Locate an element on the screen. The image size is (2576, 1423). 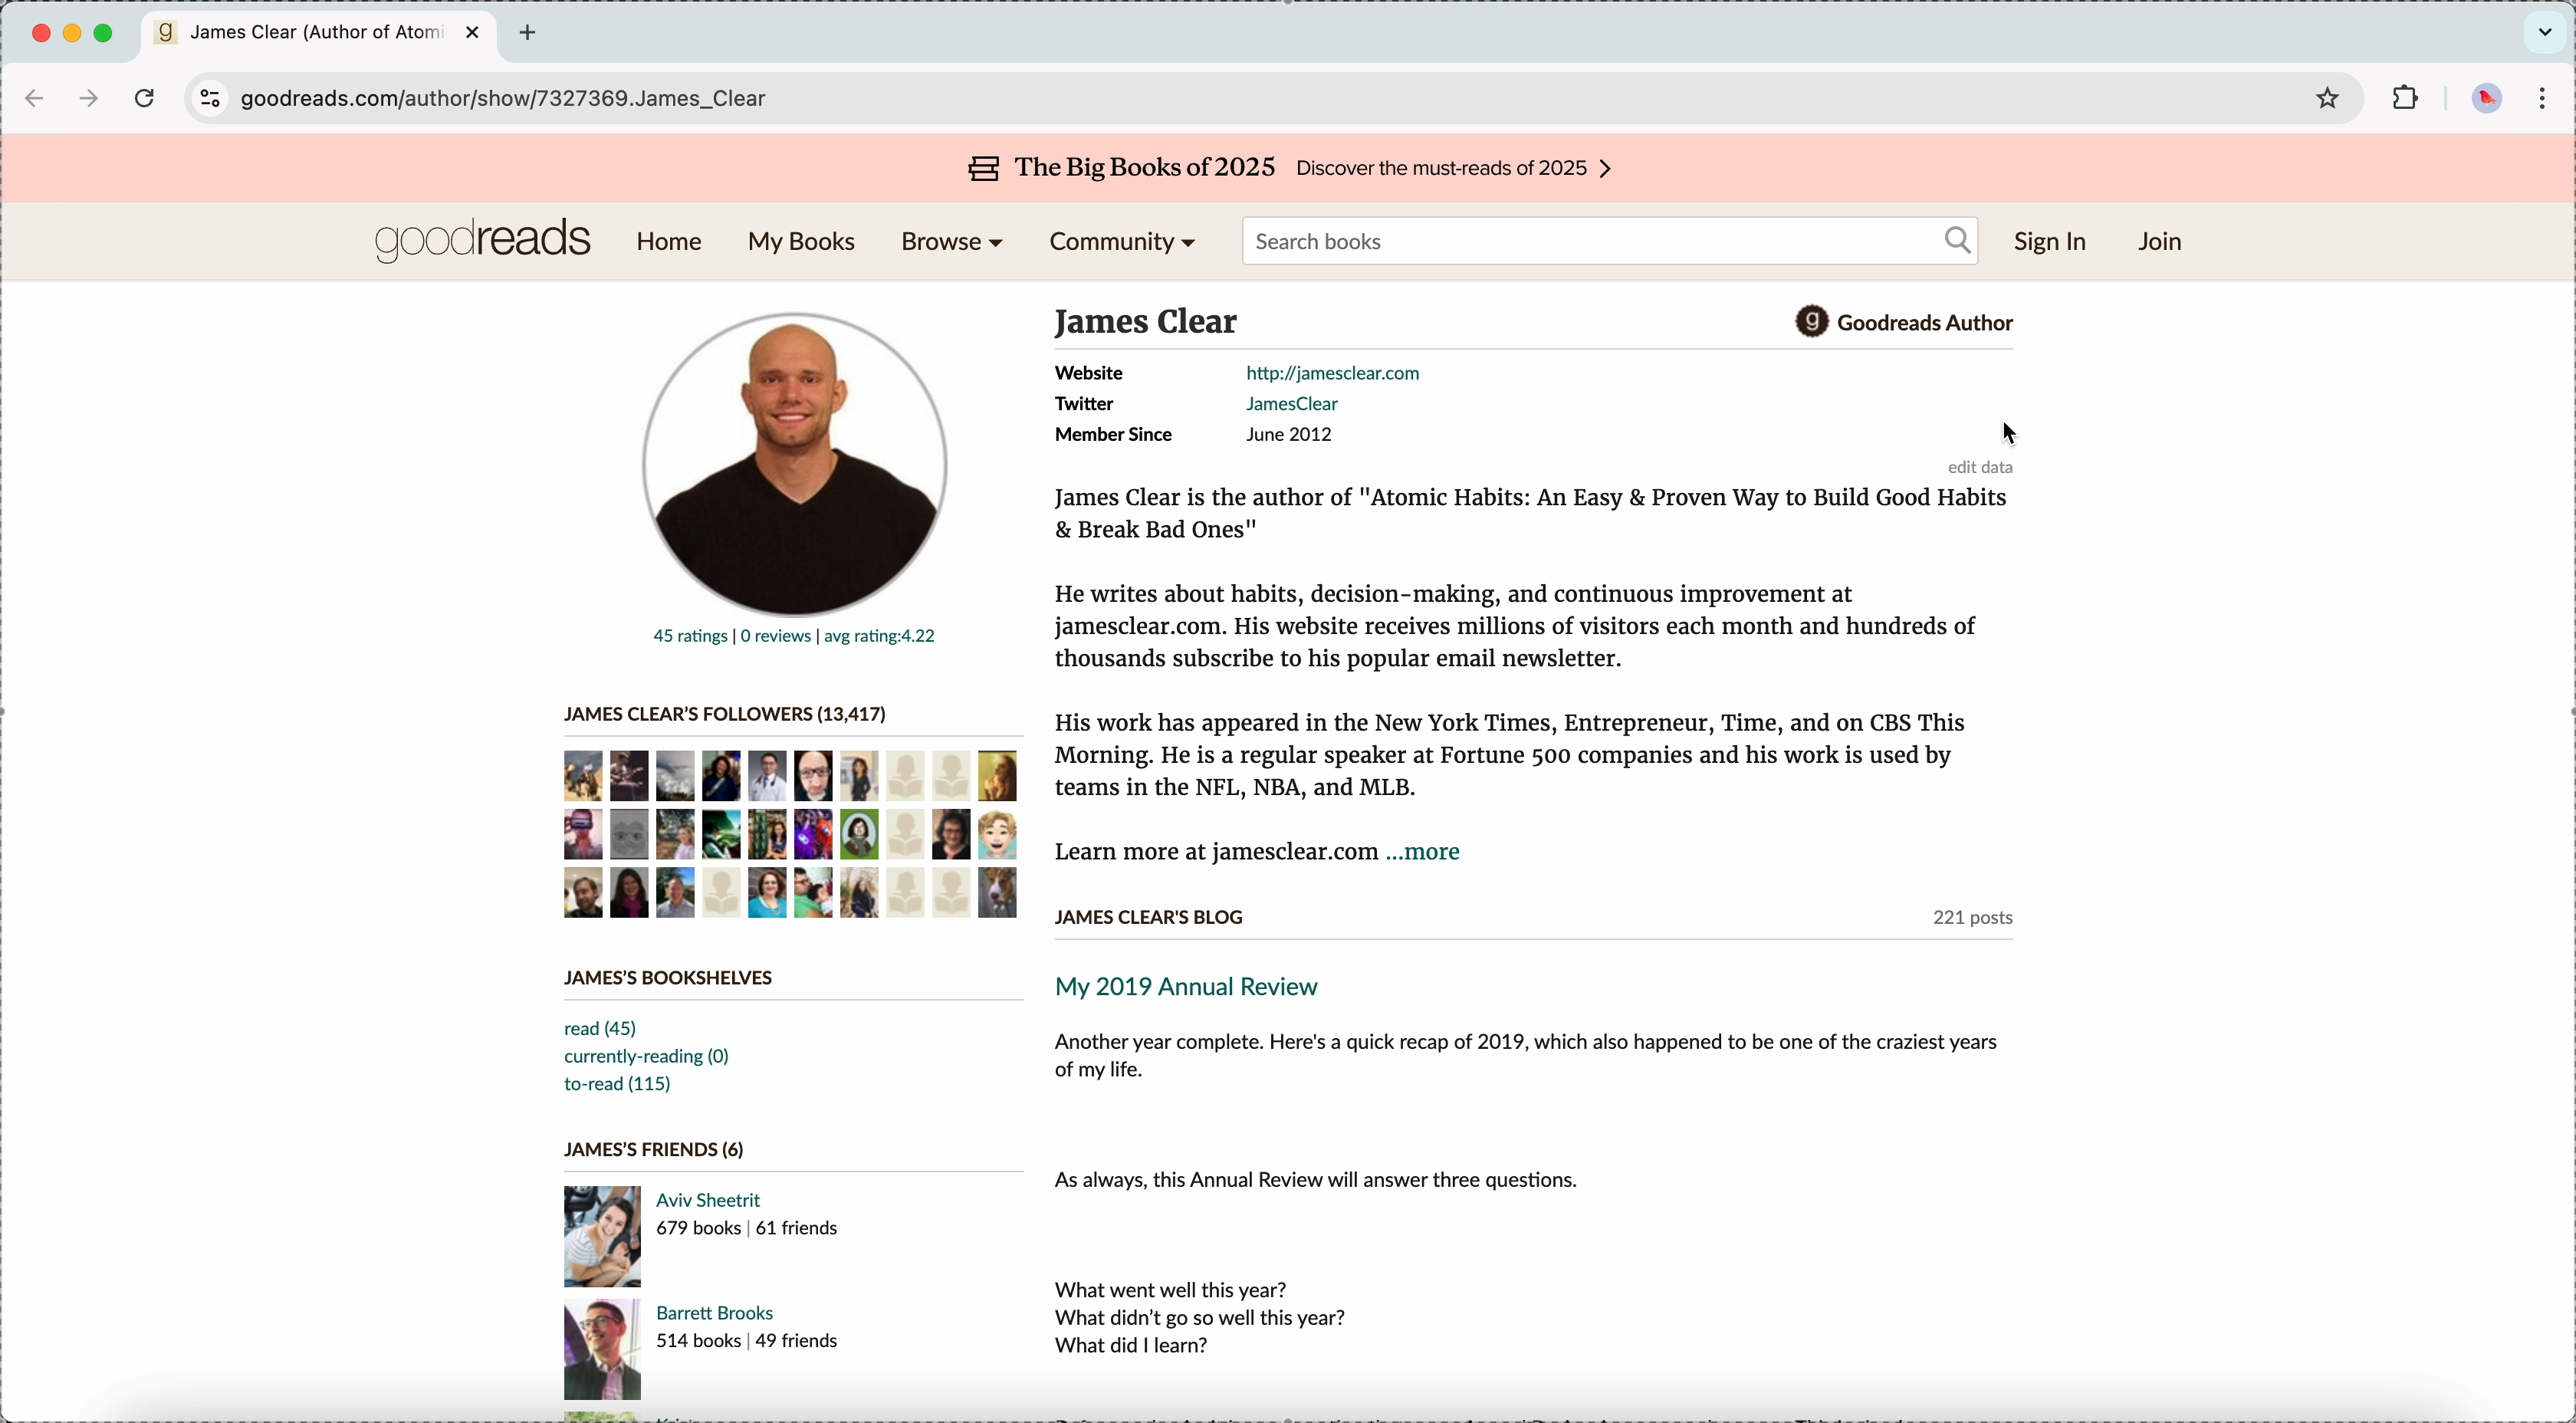
search tabs is located at coordinates (2545, 30).